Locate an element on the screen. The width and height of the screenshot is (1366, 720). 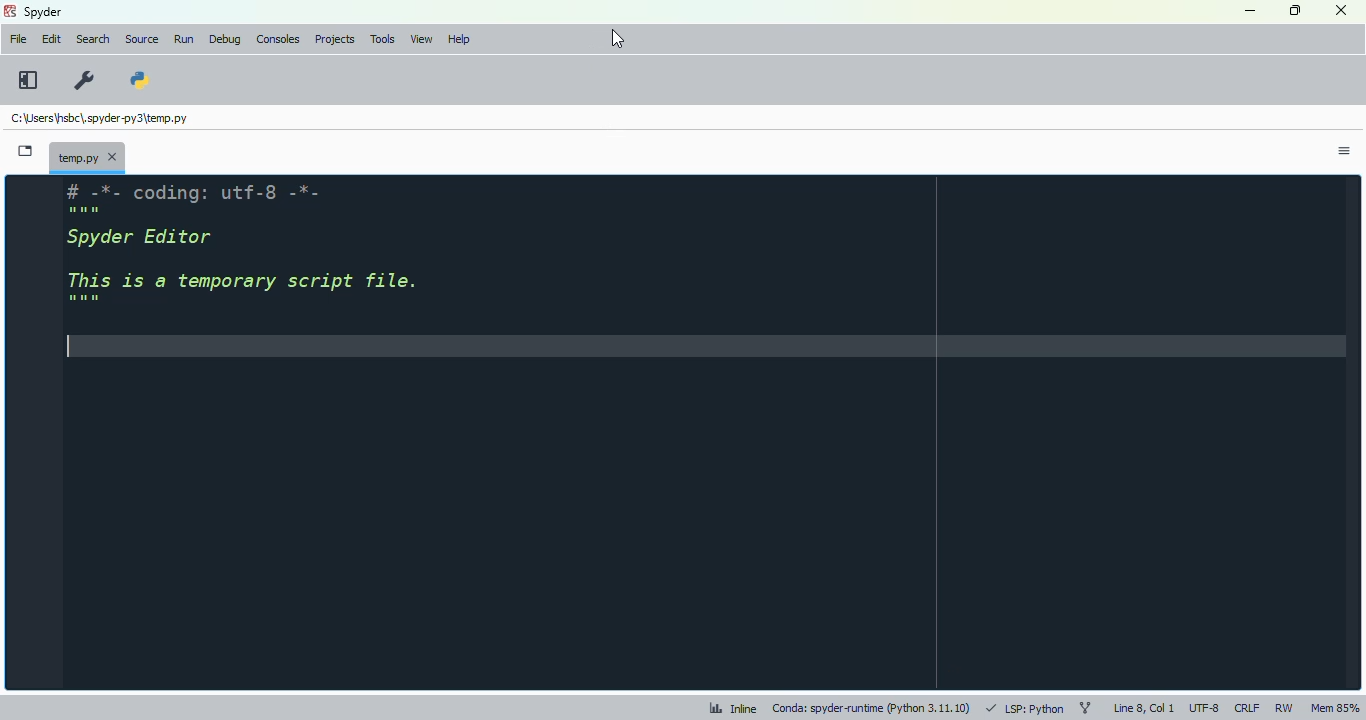
maximize current pane is located at coordinates (27, 79).